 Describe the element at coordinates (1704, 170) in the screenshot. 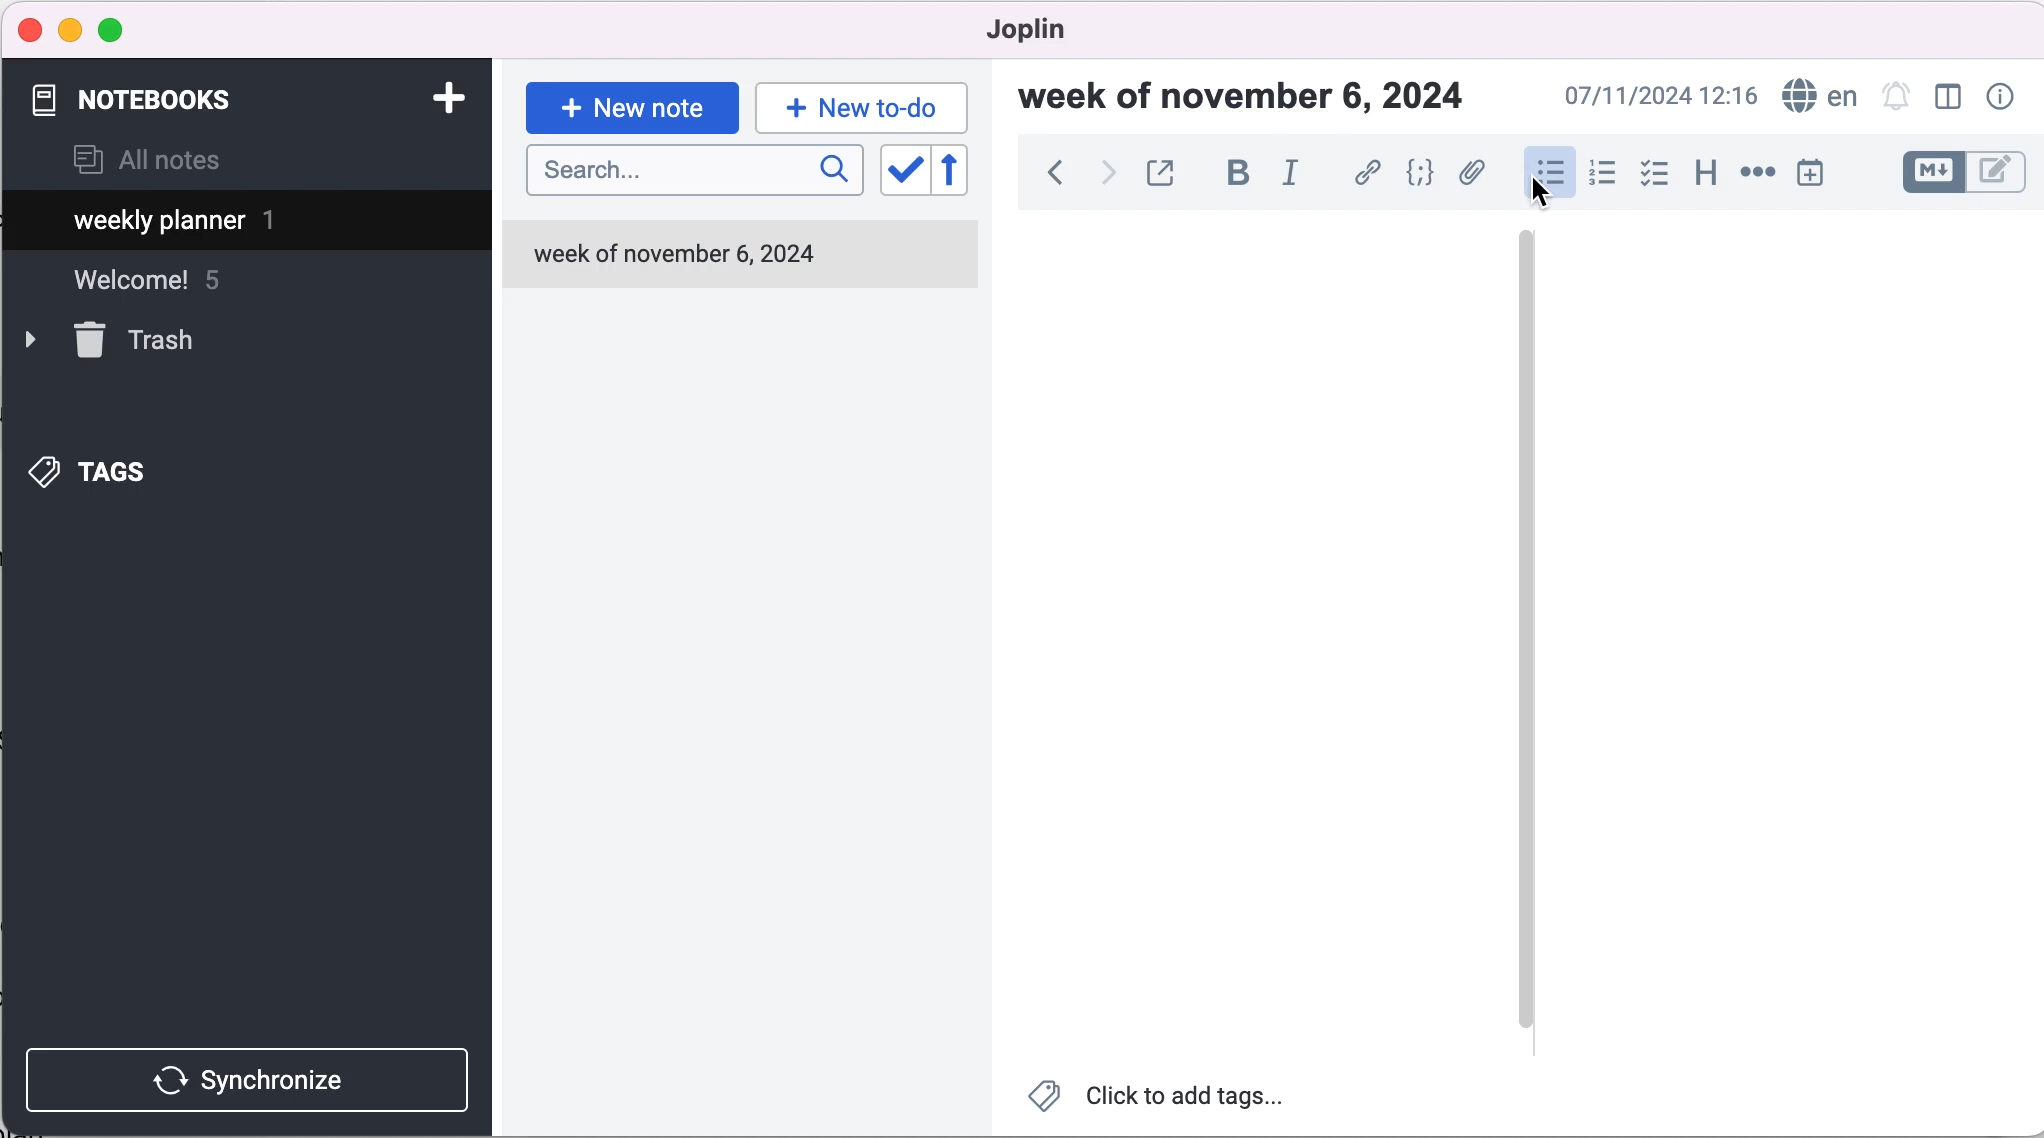

I see `heading` at that location.